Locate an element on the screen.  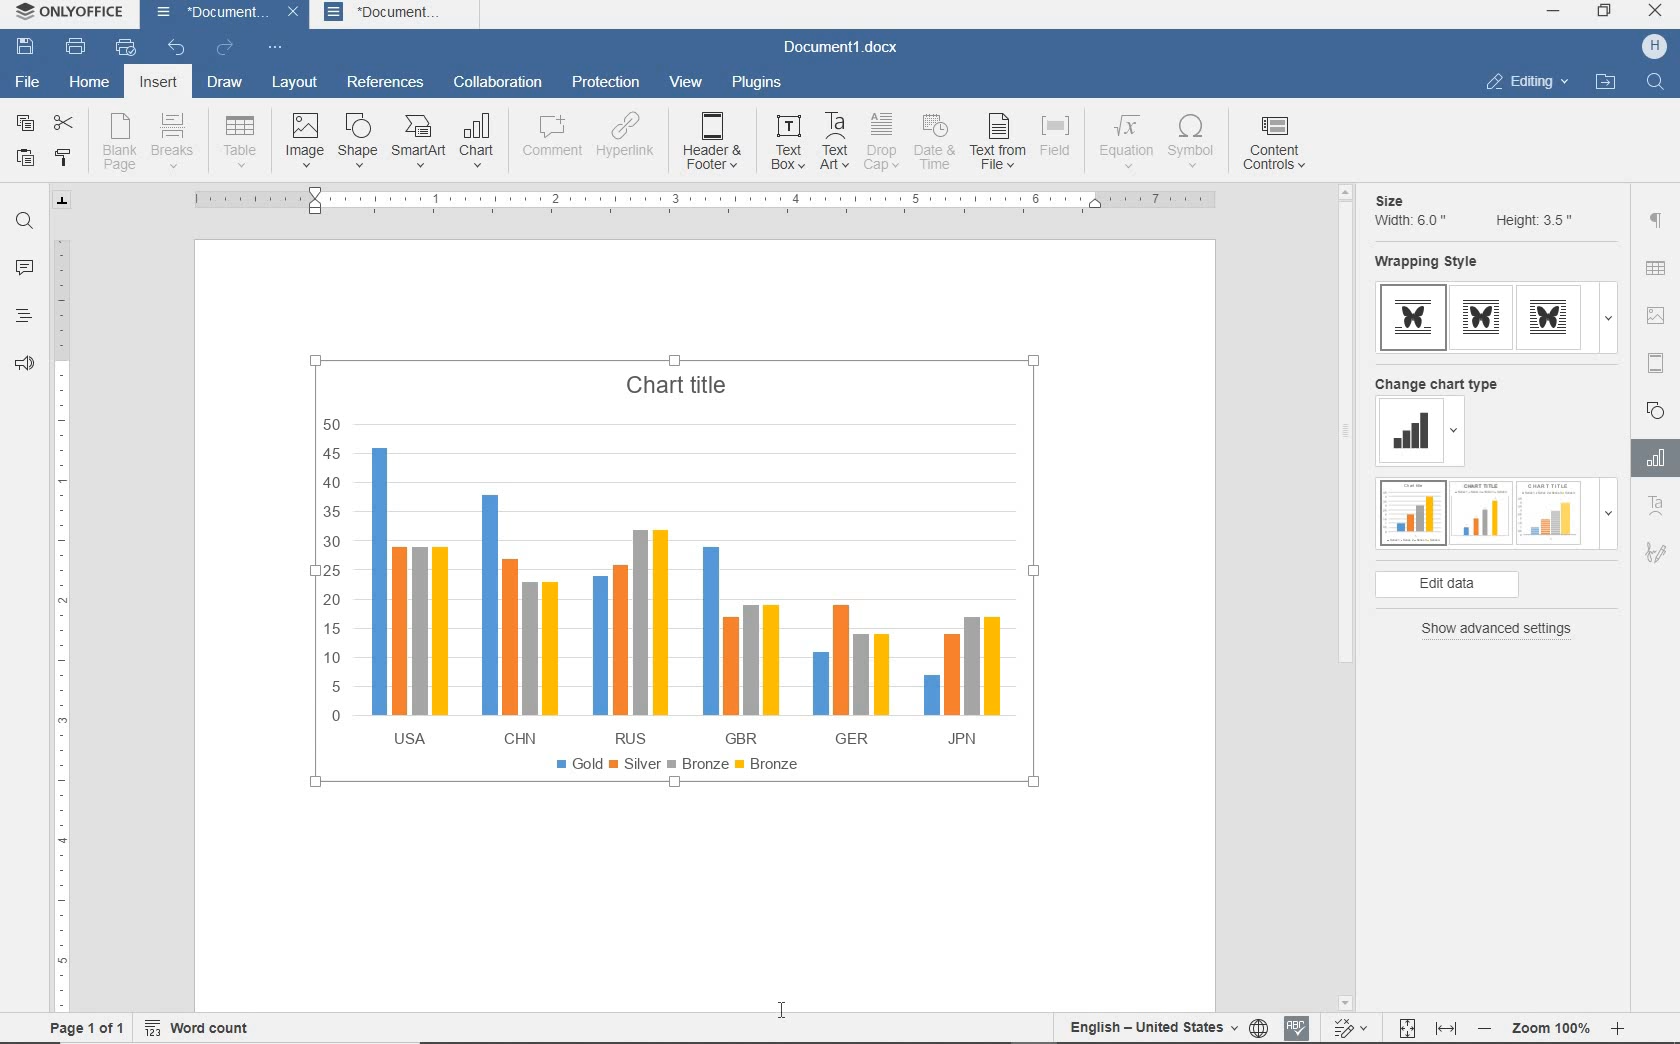
smart art is located at coordinates (419, 143).